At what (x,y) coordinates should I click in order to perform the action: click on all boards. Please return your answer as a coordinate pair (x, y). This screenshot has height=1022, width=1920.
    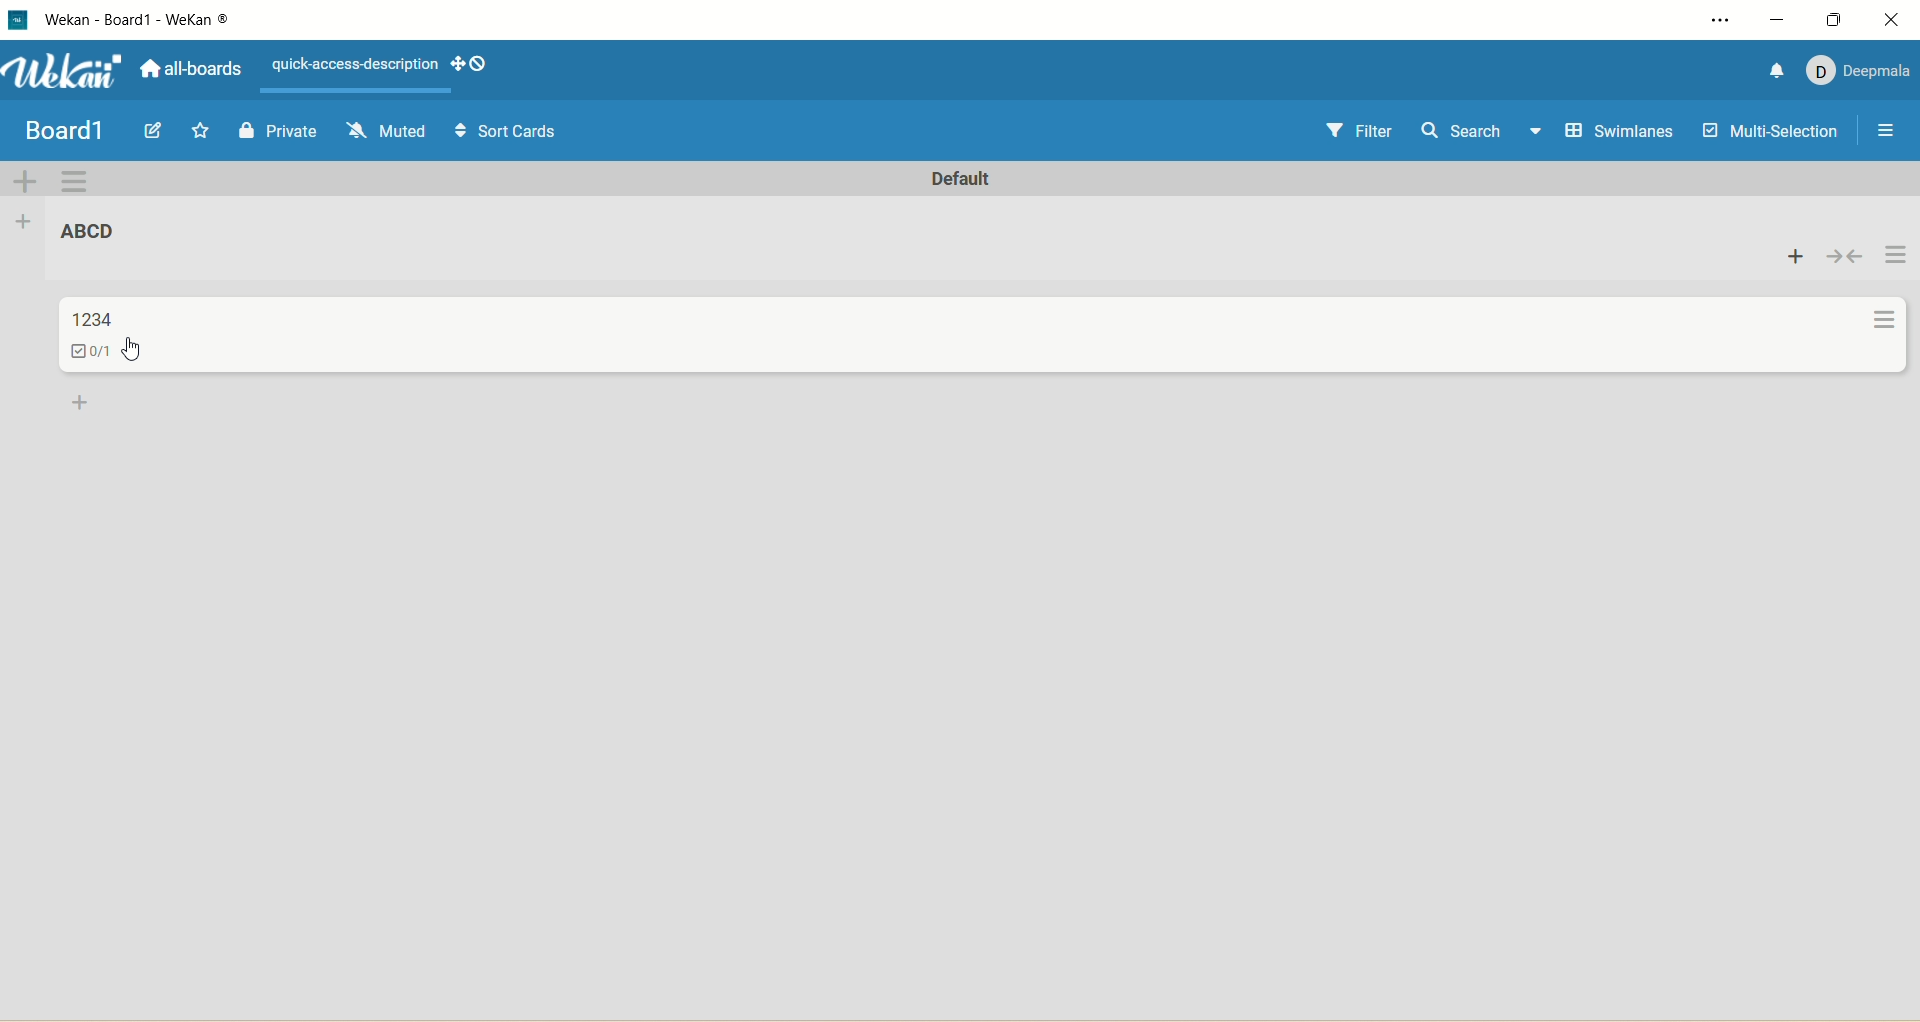
    Looking at the image, I should click on (187, 69).